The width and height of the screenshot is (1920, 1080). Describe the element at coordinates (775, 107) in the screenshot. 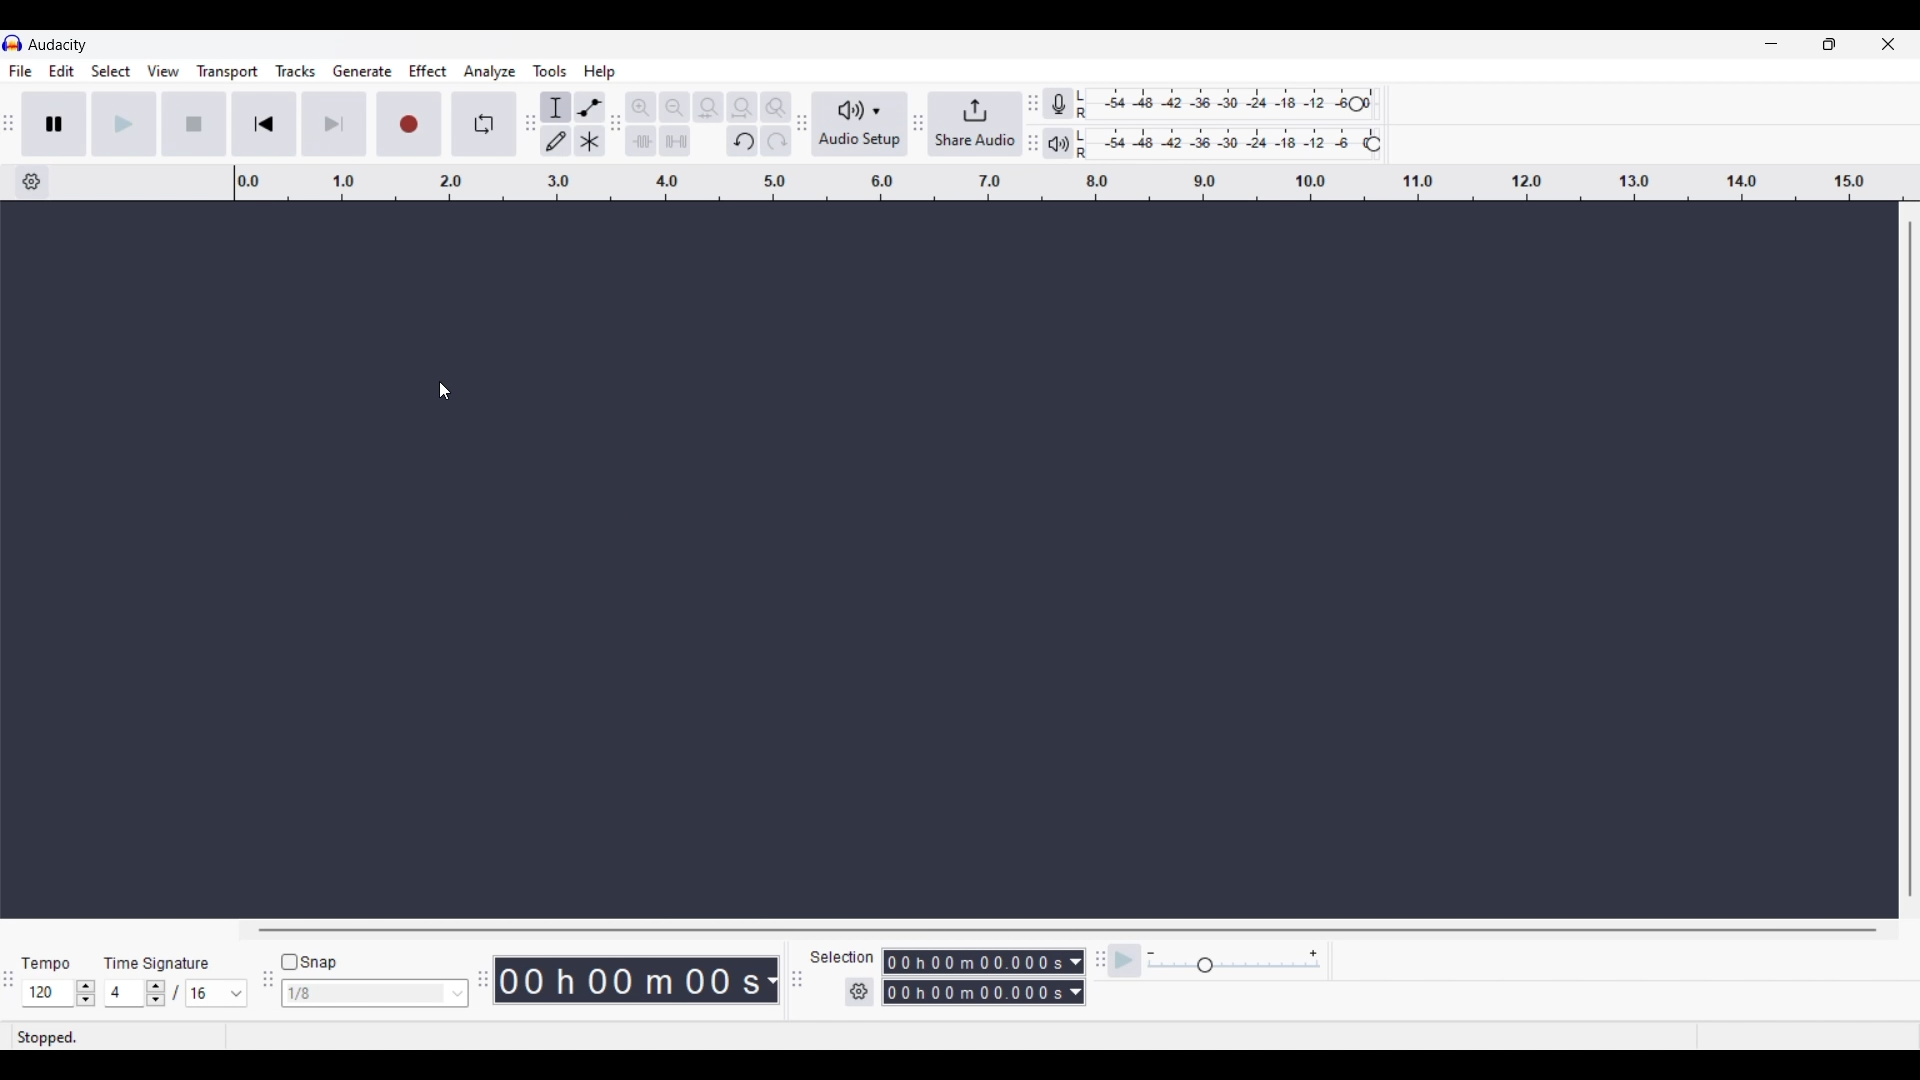

I see `Zoom toggle` at that location.